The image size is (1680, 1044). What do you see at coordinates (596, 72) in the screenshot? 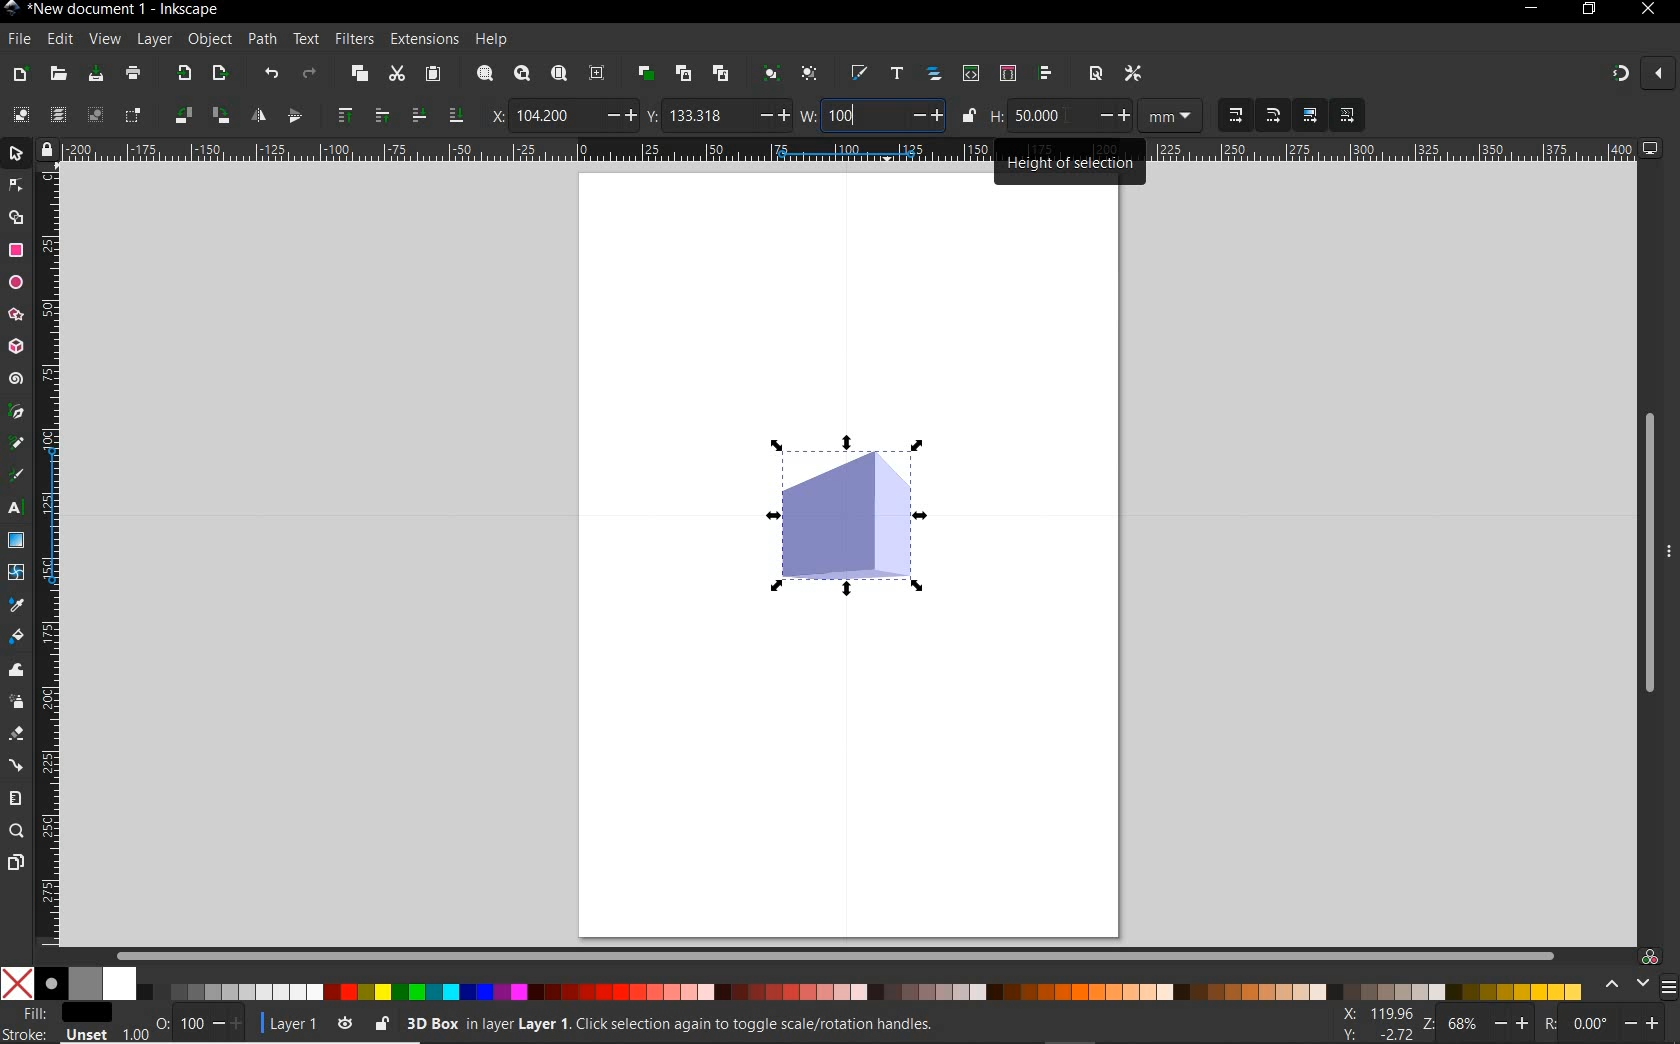
I see `zoom center page` at bounding box center [596, 72].